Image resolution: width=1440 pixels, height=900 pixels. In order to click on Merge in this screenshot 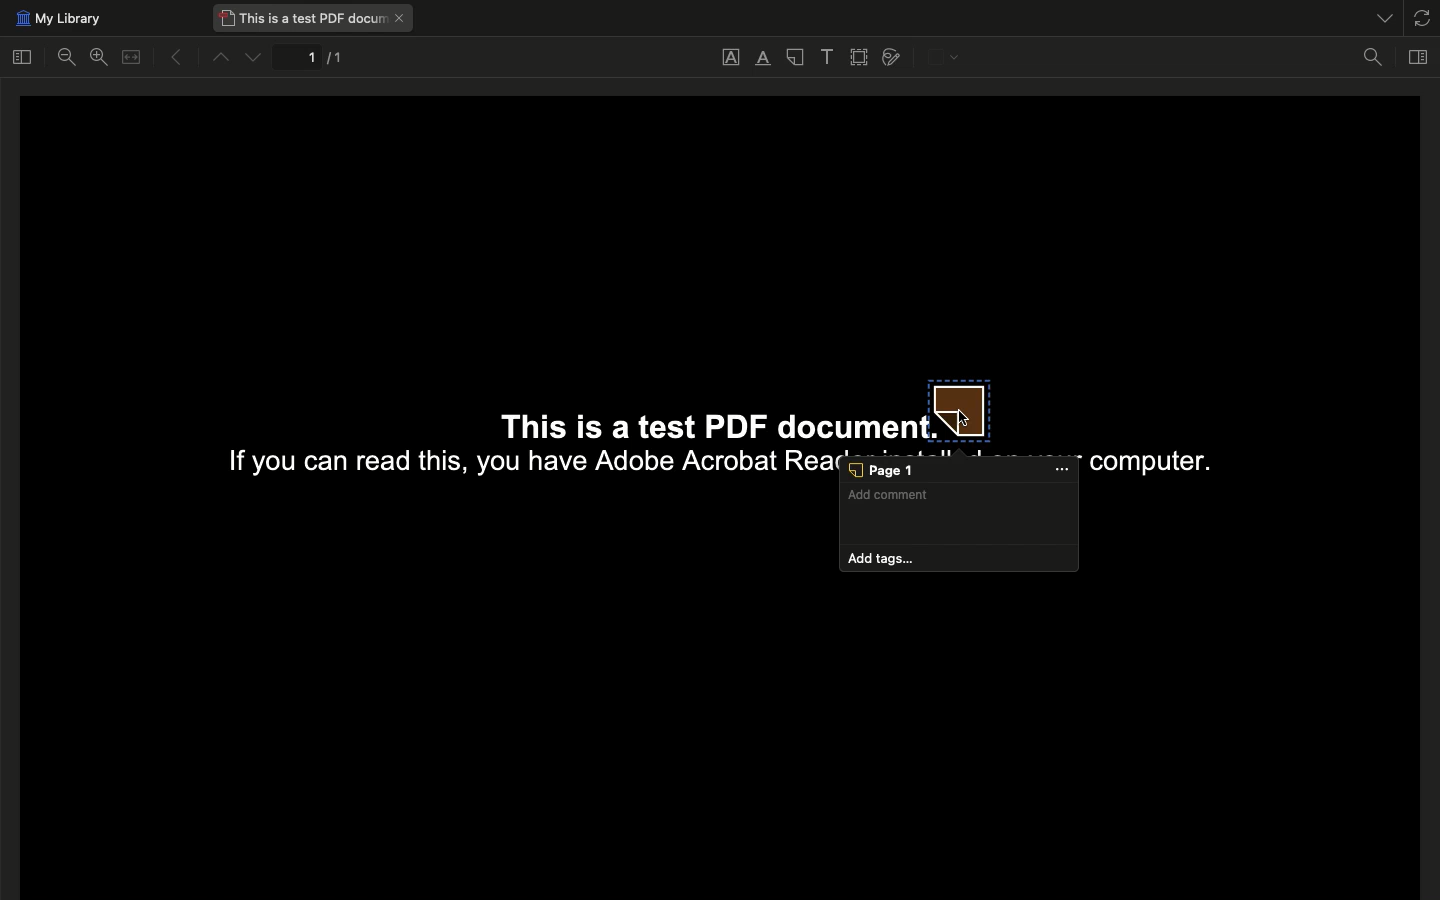, I will do `click(131, 58)`.